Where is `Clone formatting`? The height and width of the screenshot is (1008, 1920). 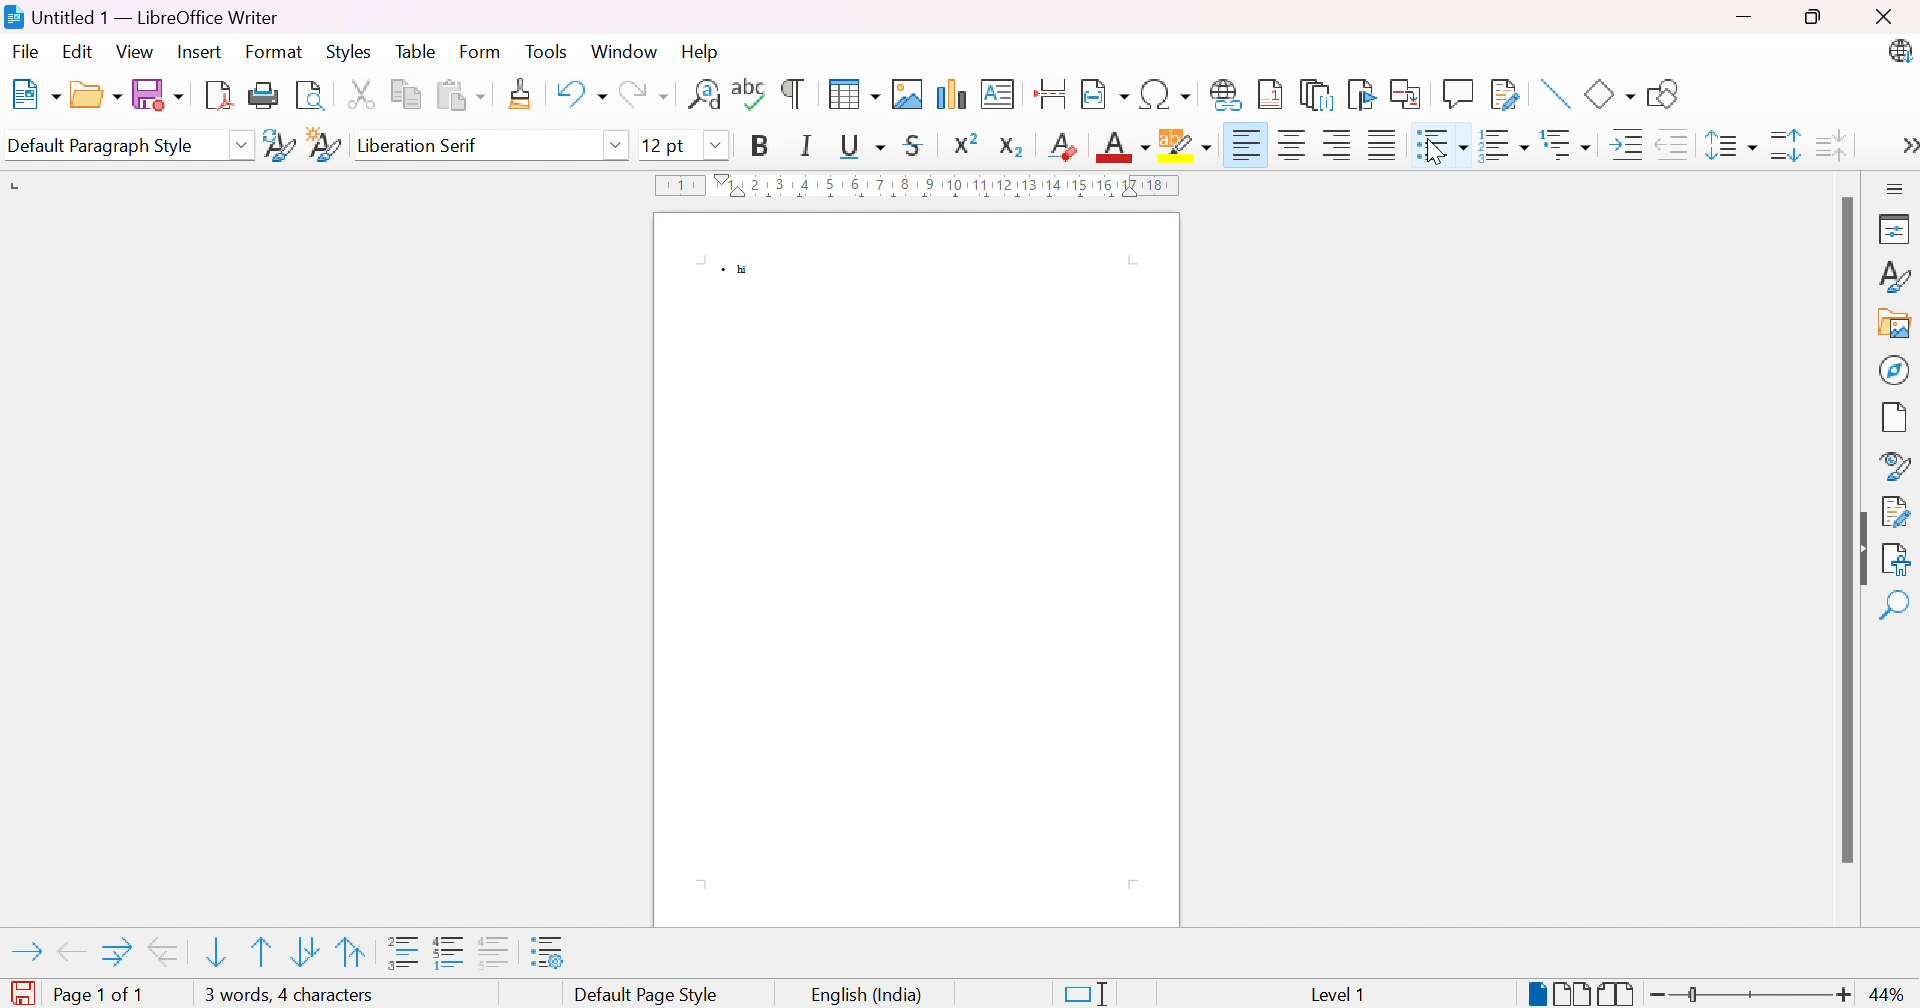 Clone formatting is located at coordinates (522, 95).